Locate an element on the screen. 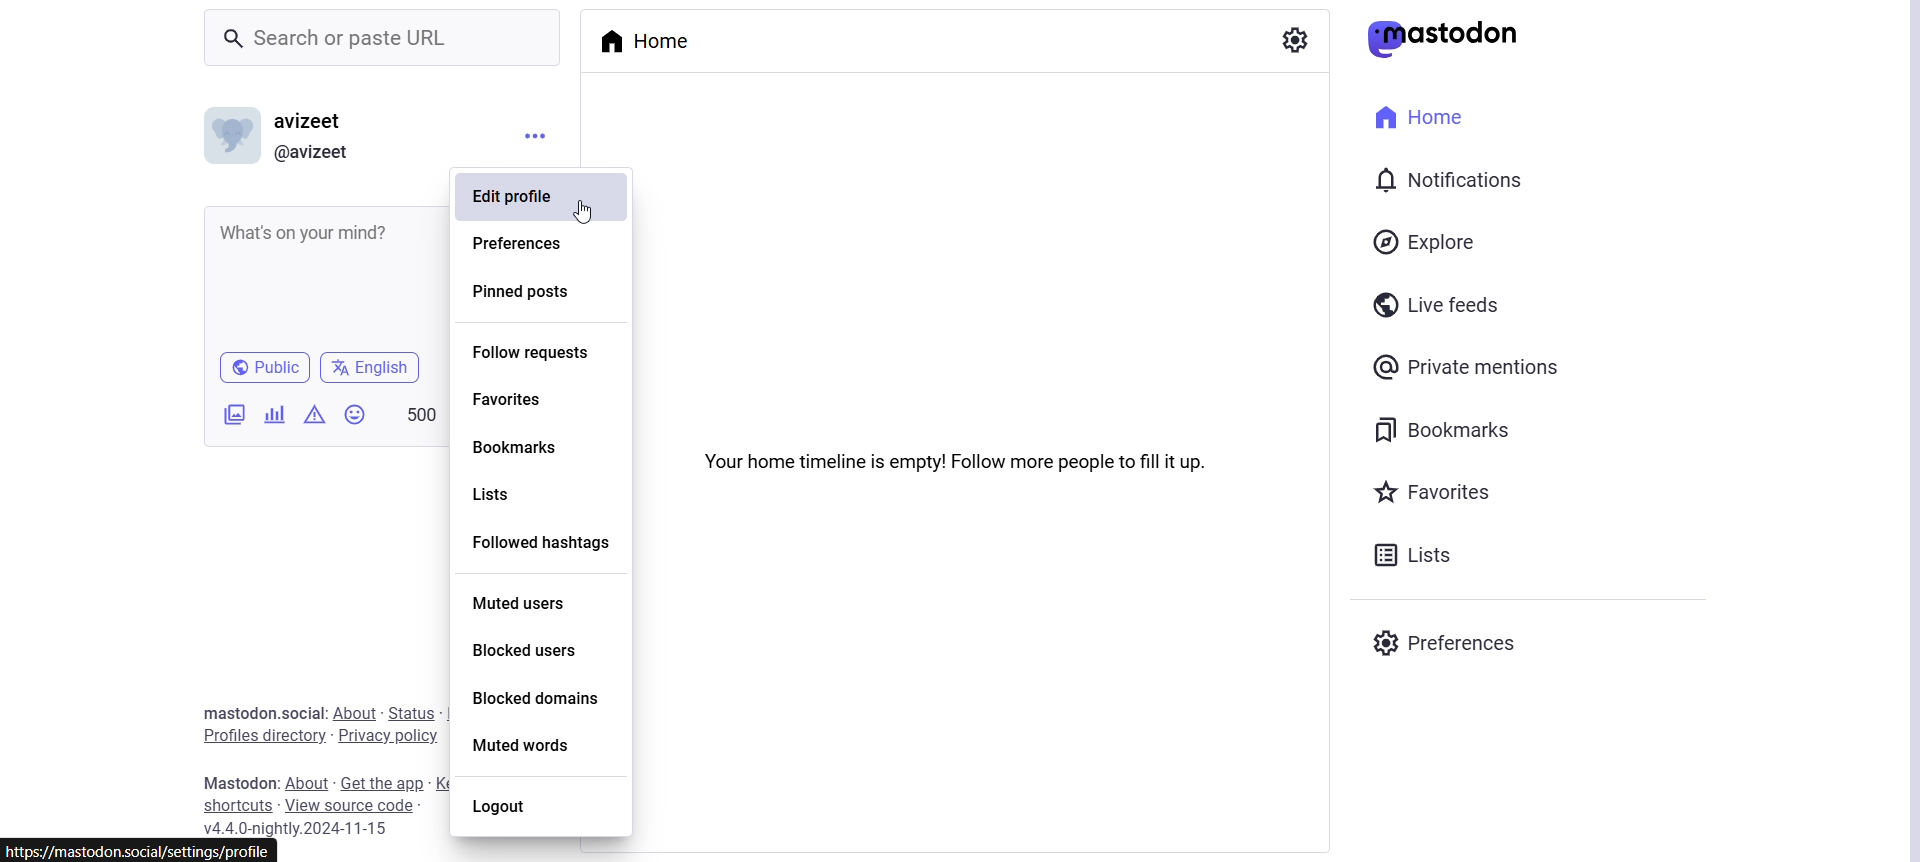  Show Settings is located at coordinates (1303, 39).